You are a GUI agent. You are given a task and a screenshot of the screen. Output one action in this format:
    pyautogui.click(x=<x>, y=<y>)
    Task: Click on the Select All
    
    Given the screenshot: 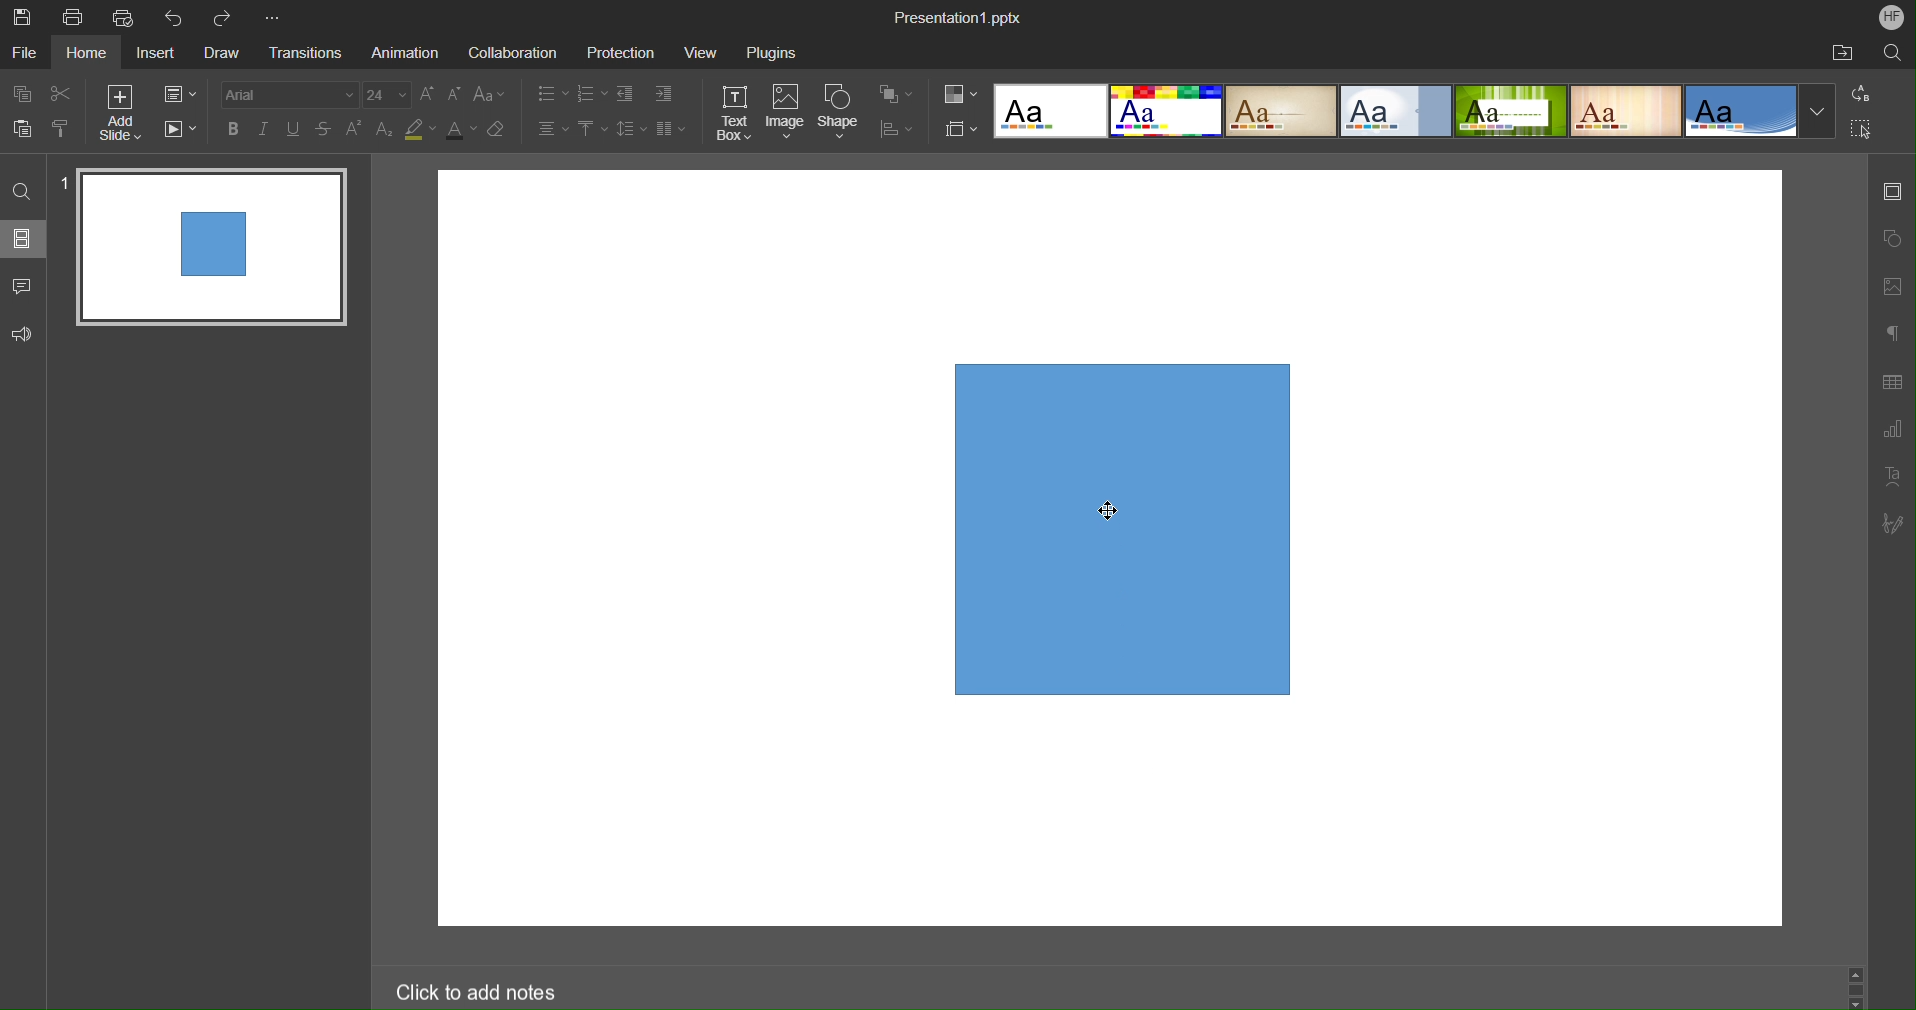 What is the action you would take?
    pyautogui.click(x=1862, y=128)
    